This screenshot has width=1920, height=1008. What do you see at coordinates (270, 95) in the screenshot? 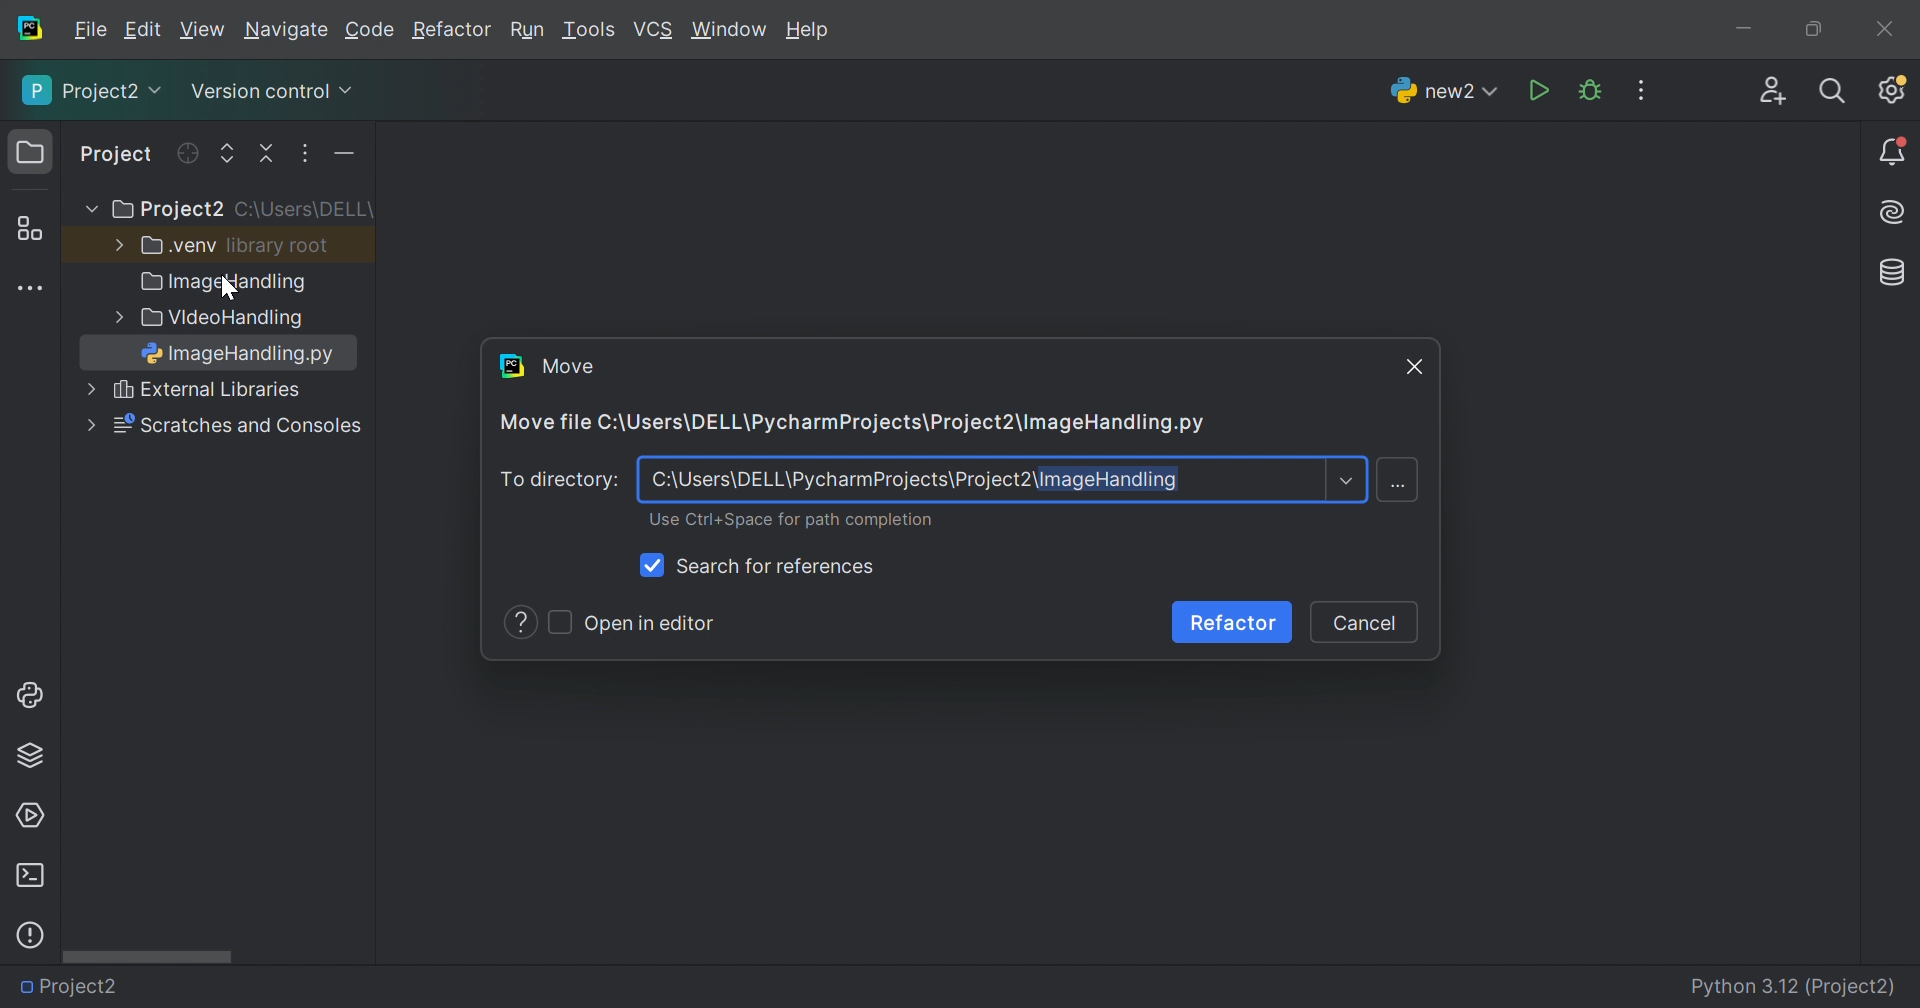
I see `Version control` at bounding box center [270, 95].